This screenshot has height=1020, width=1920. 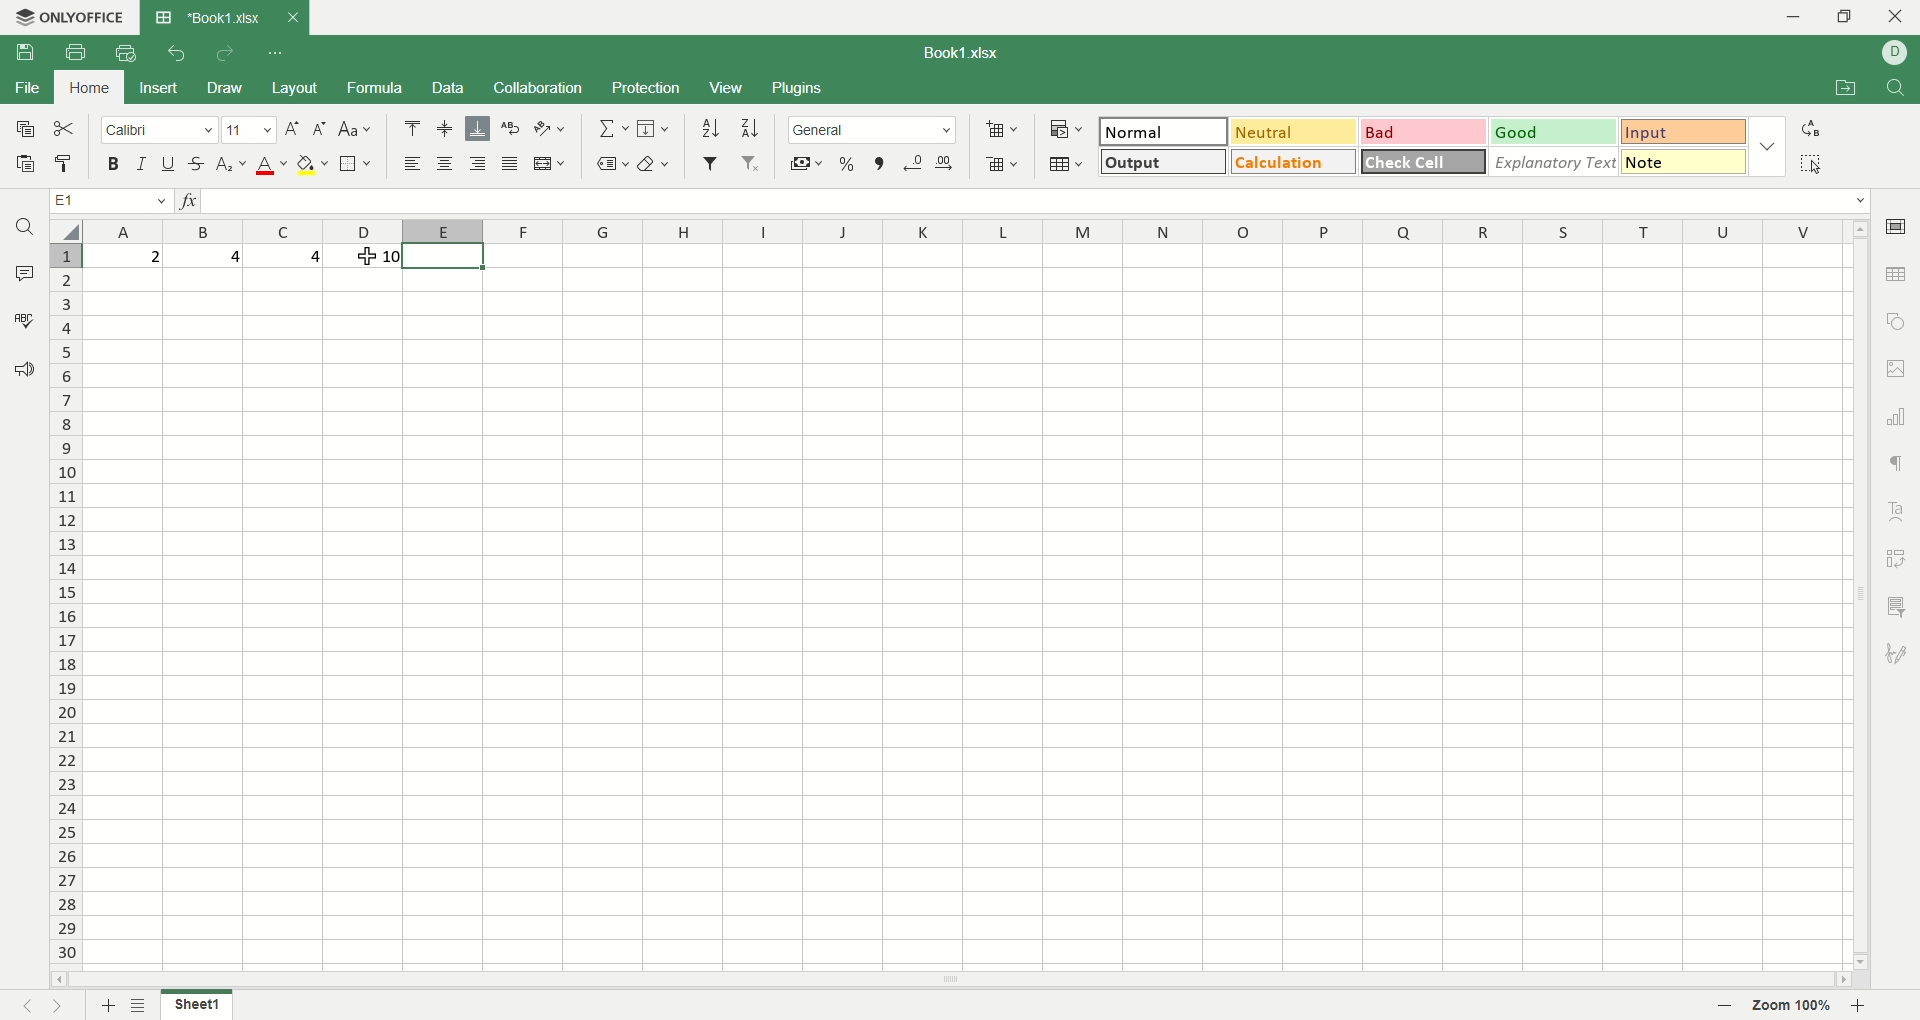 What do you see at coordinates (105, 199) in the screenshot?
I see `cell name` at bounding box center [105, 199].